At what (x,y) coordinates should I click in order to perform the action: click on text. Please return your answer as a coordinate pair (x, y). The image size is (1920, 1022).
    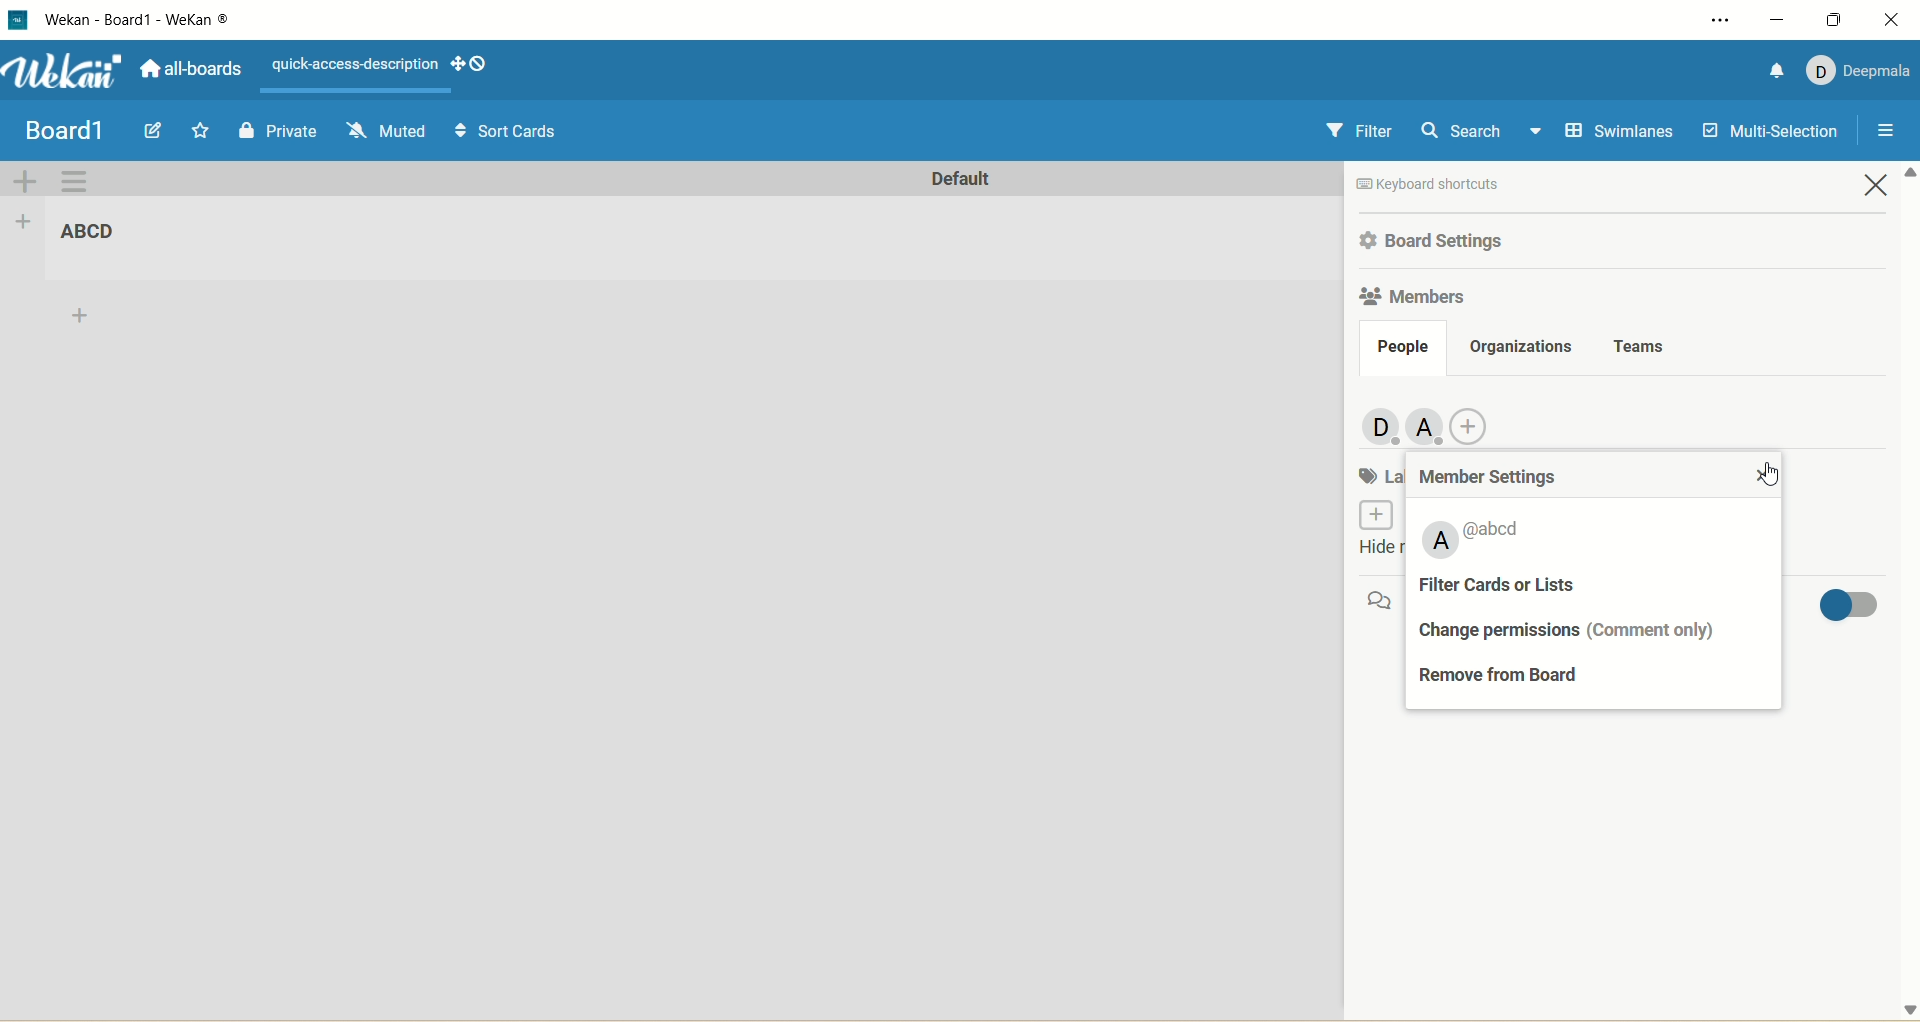
    Looking at the image, I should click on (1474, 184).